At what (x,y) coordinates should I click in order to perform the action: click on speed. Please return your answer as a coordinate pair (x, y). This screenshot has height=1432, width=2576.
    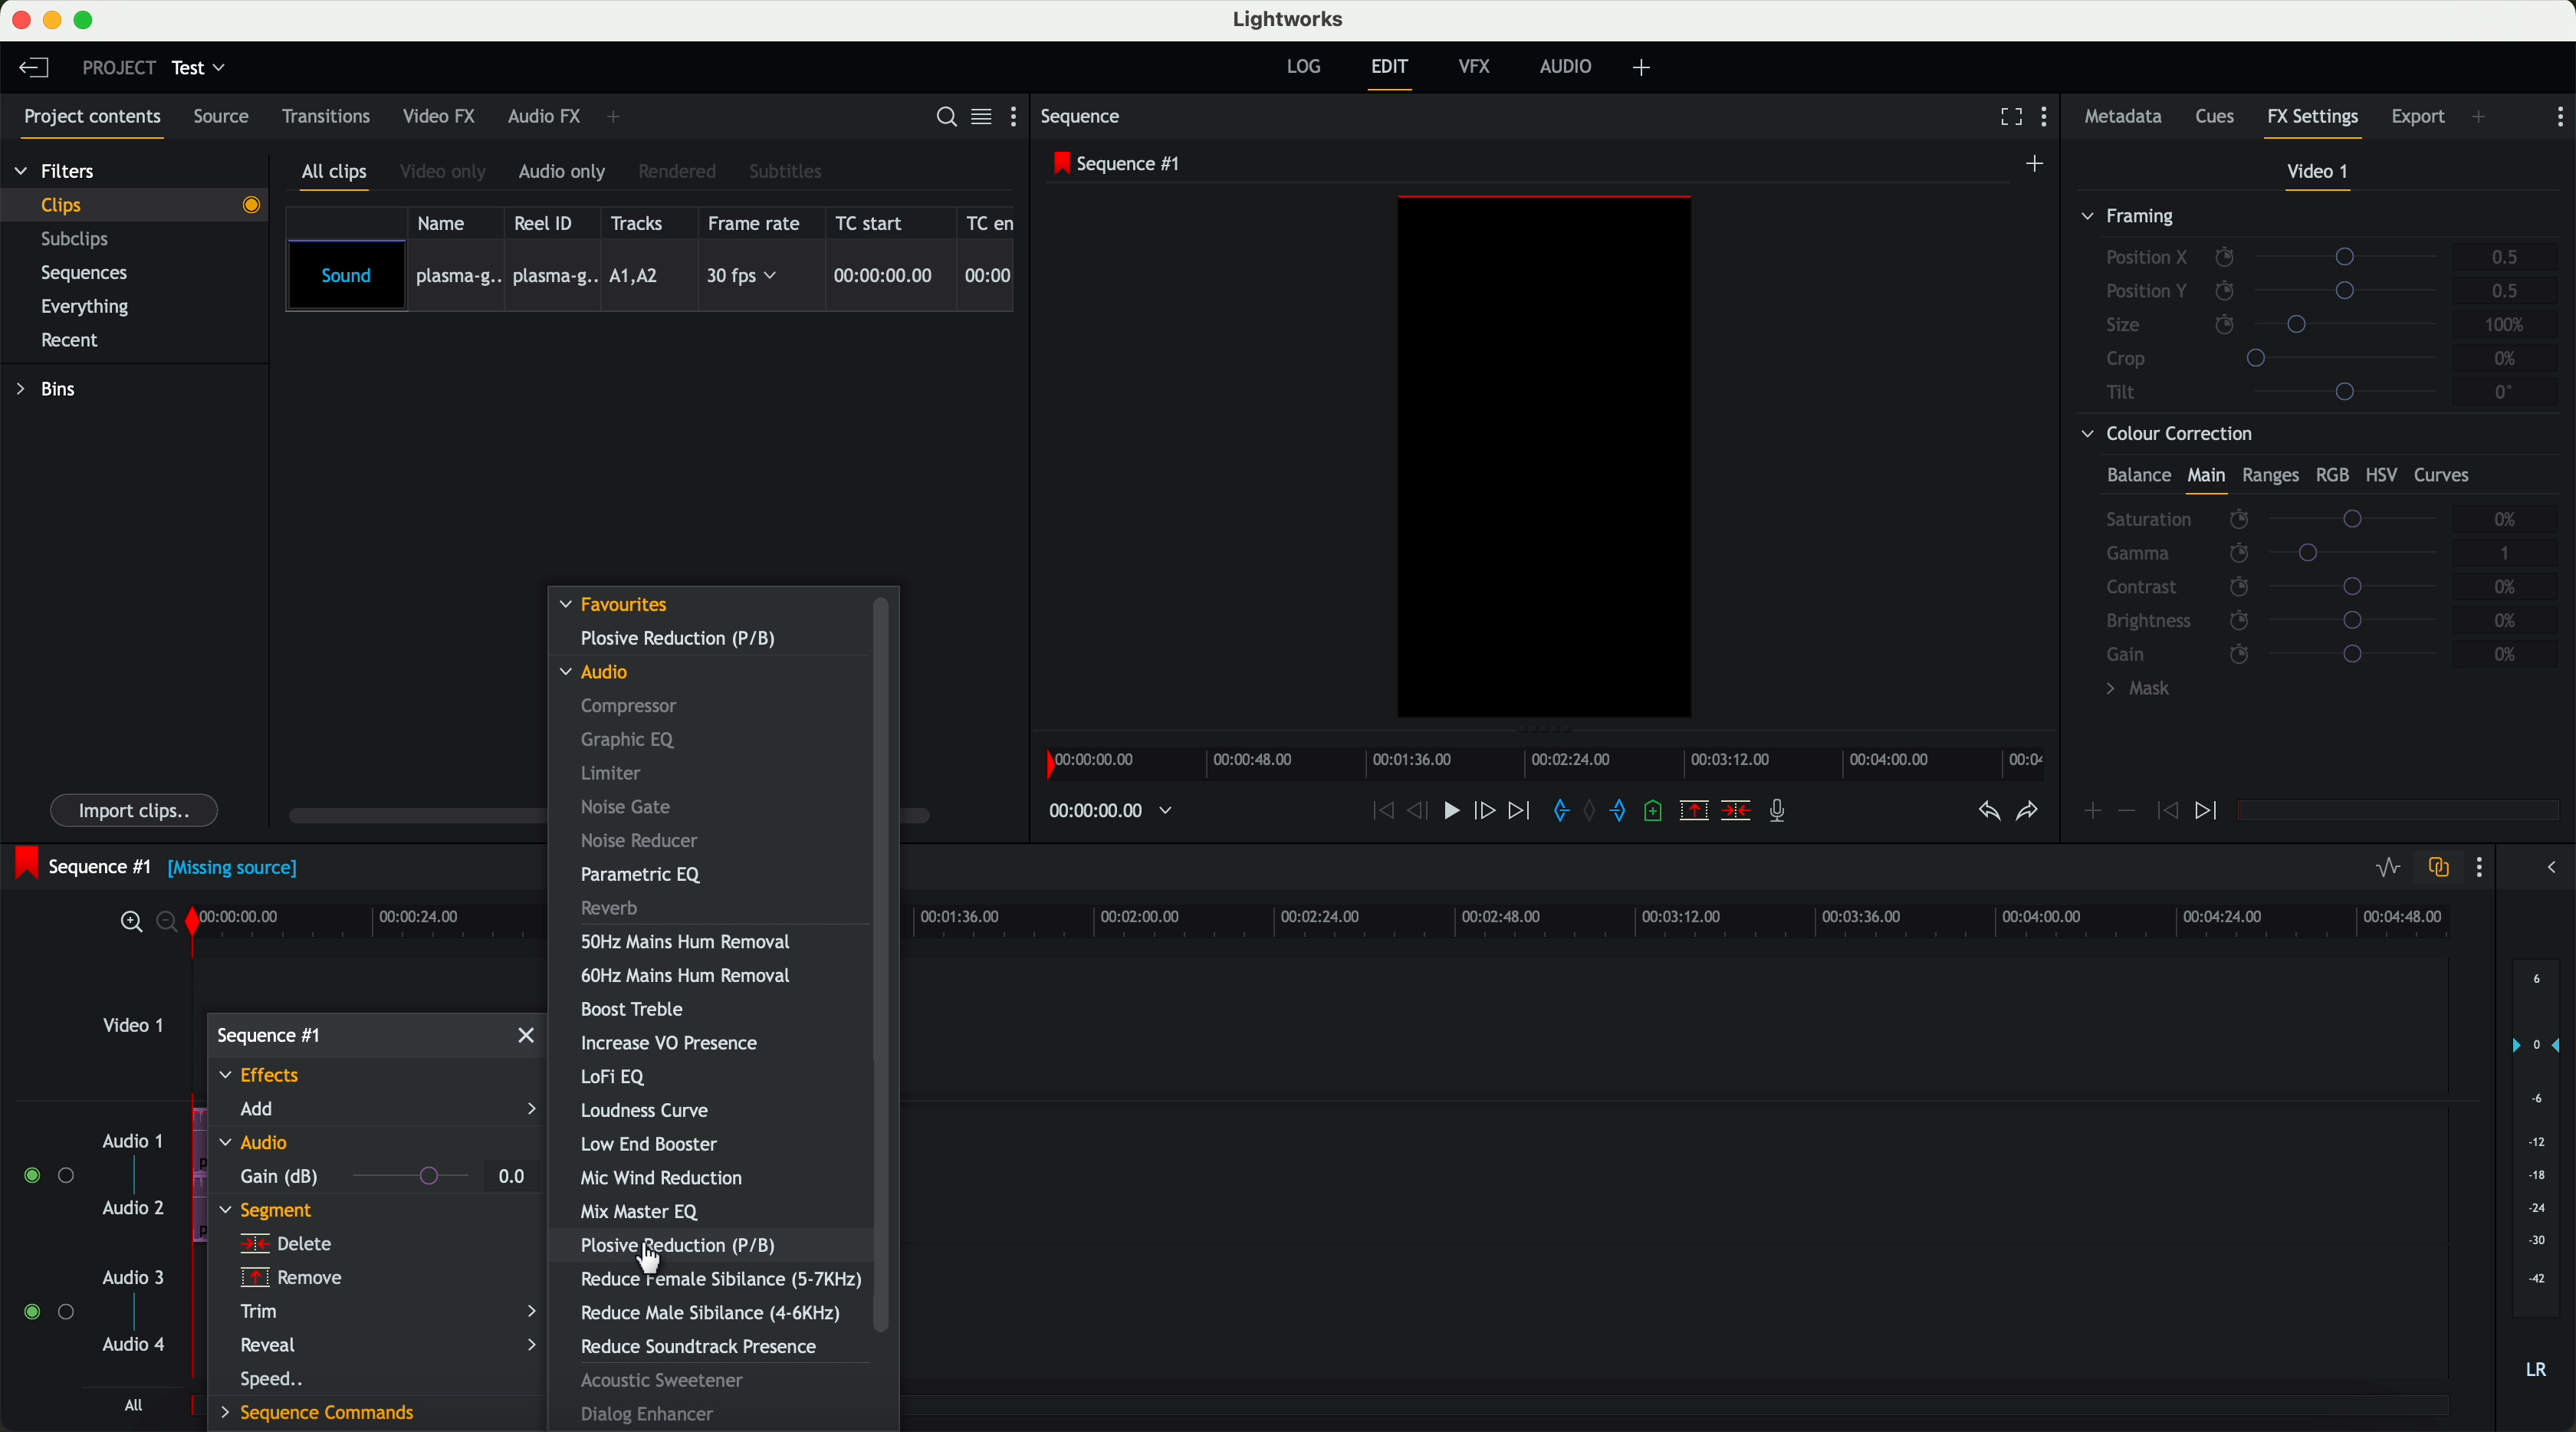
    Looking at the image, I should click on (276, 1379).